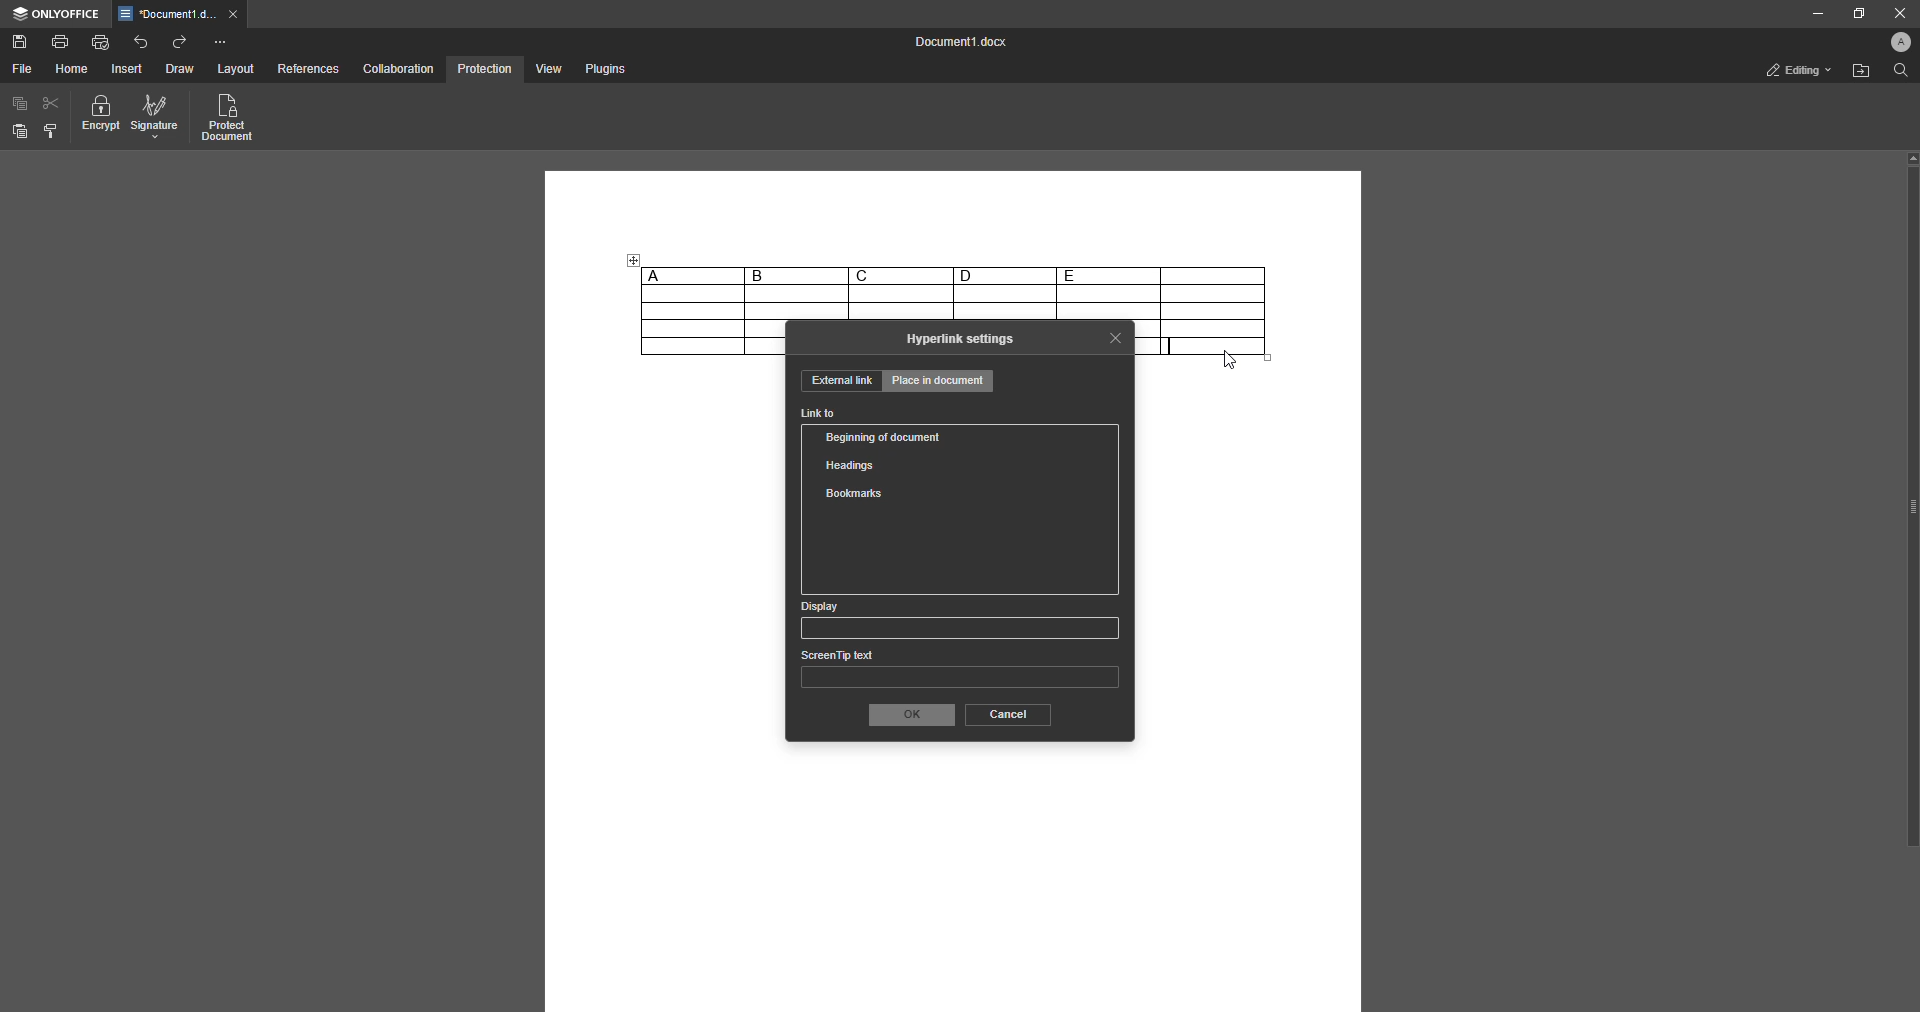  What do you see at coordinates (155, 118) in the screenshot?
I see `Signature` at bounding box center [155, 118].